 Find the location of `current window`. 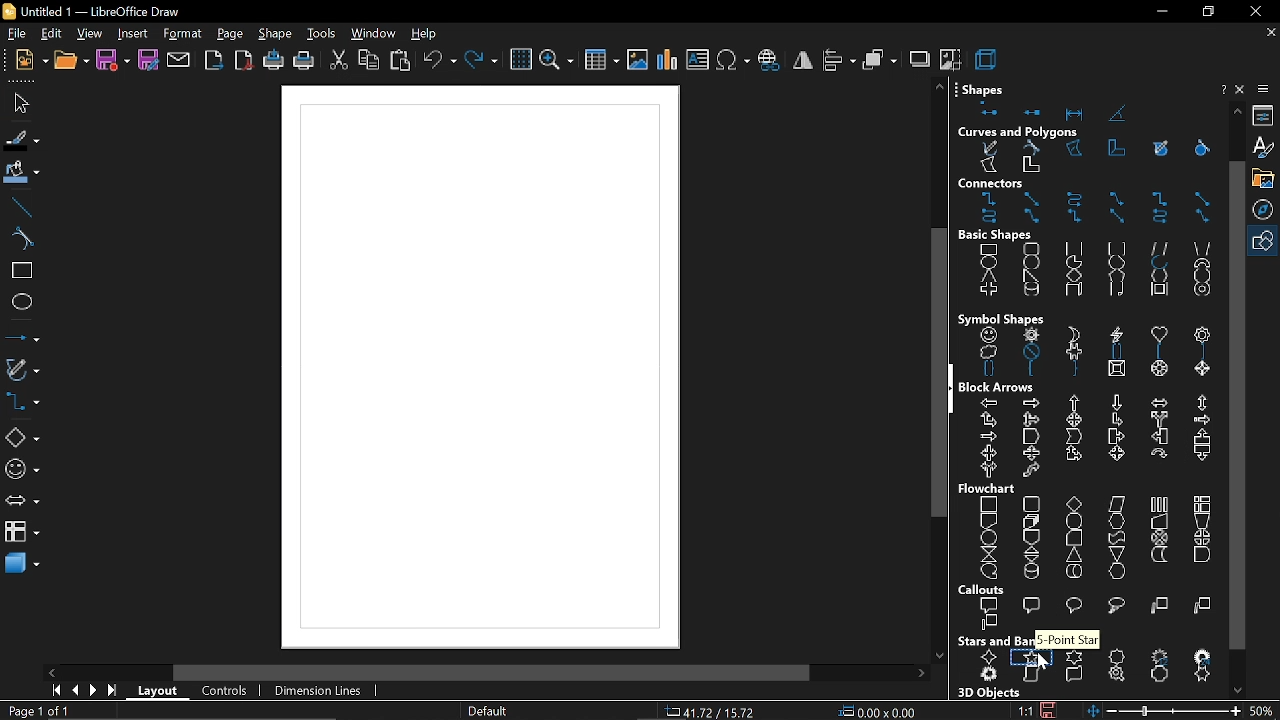

current window is located at coordinates (90, 11).